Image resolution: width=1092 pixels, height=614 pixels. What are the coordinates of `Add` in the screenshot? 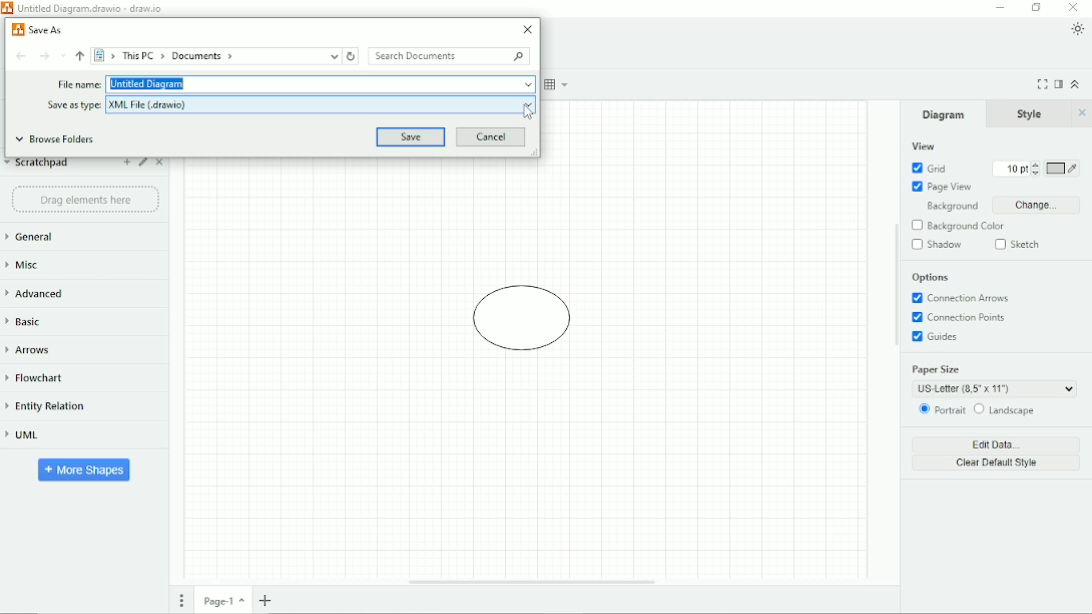 It's located at (127, 162).